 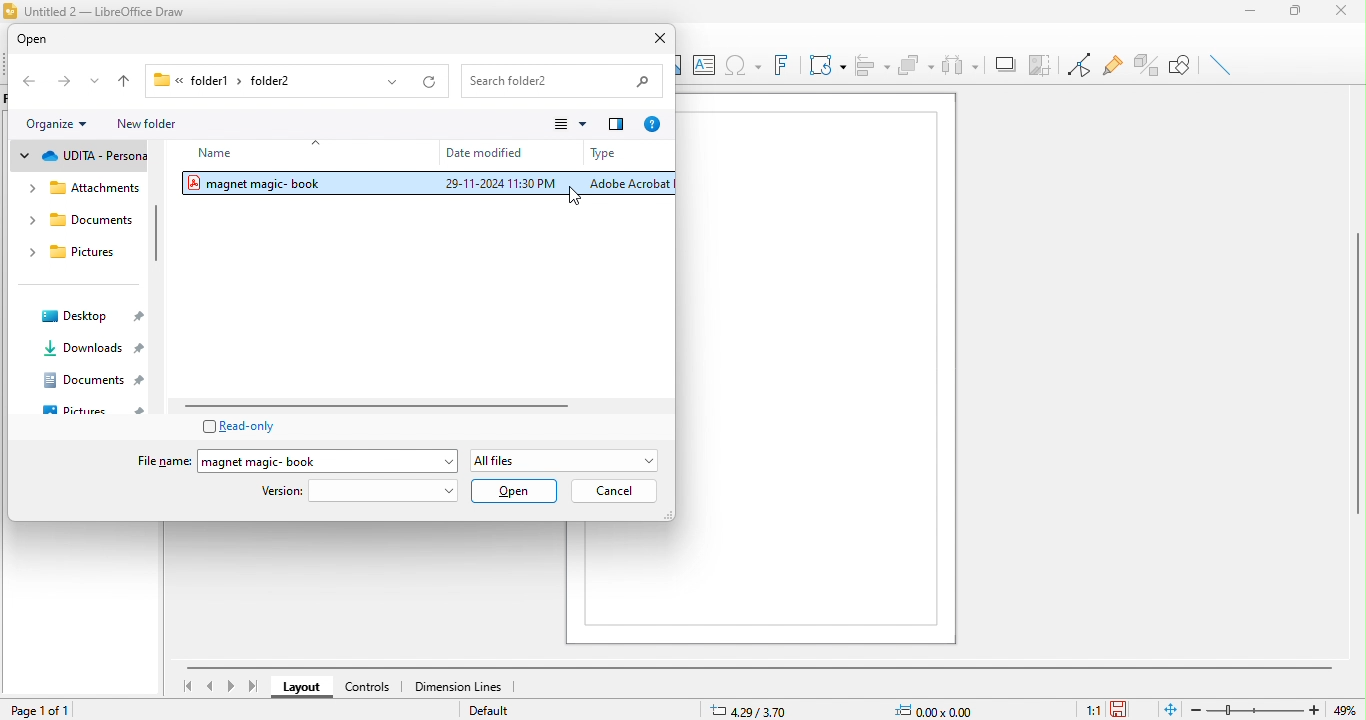 What do you see at coordinates (74, 253) in the screenshot?
I see `pictures` at bounding box center [74, 253].